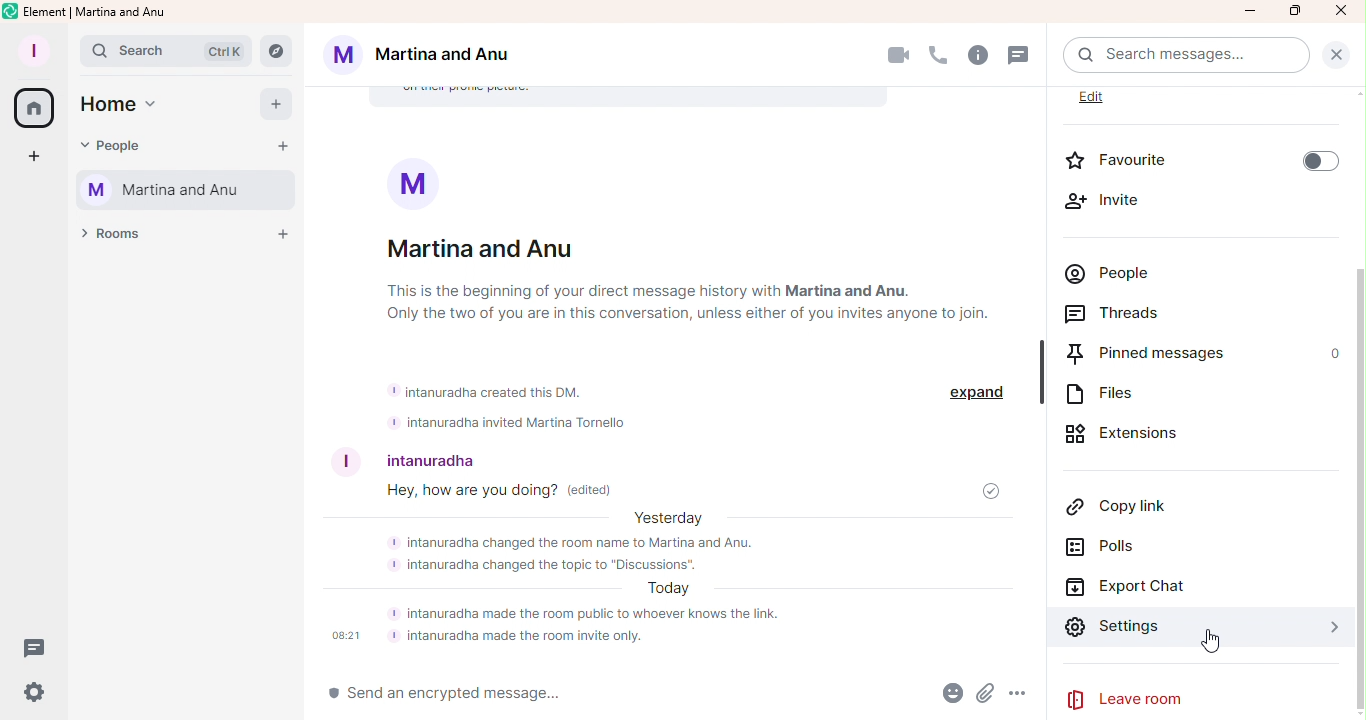 This screenshot has height=720, width=1366. Describe the element at coordinates (1107, 98) in the screenshot. I see `Edit` at that location.